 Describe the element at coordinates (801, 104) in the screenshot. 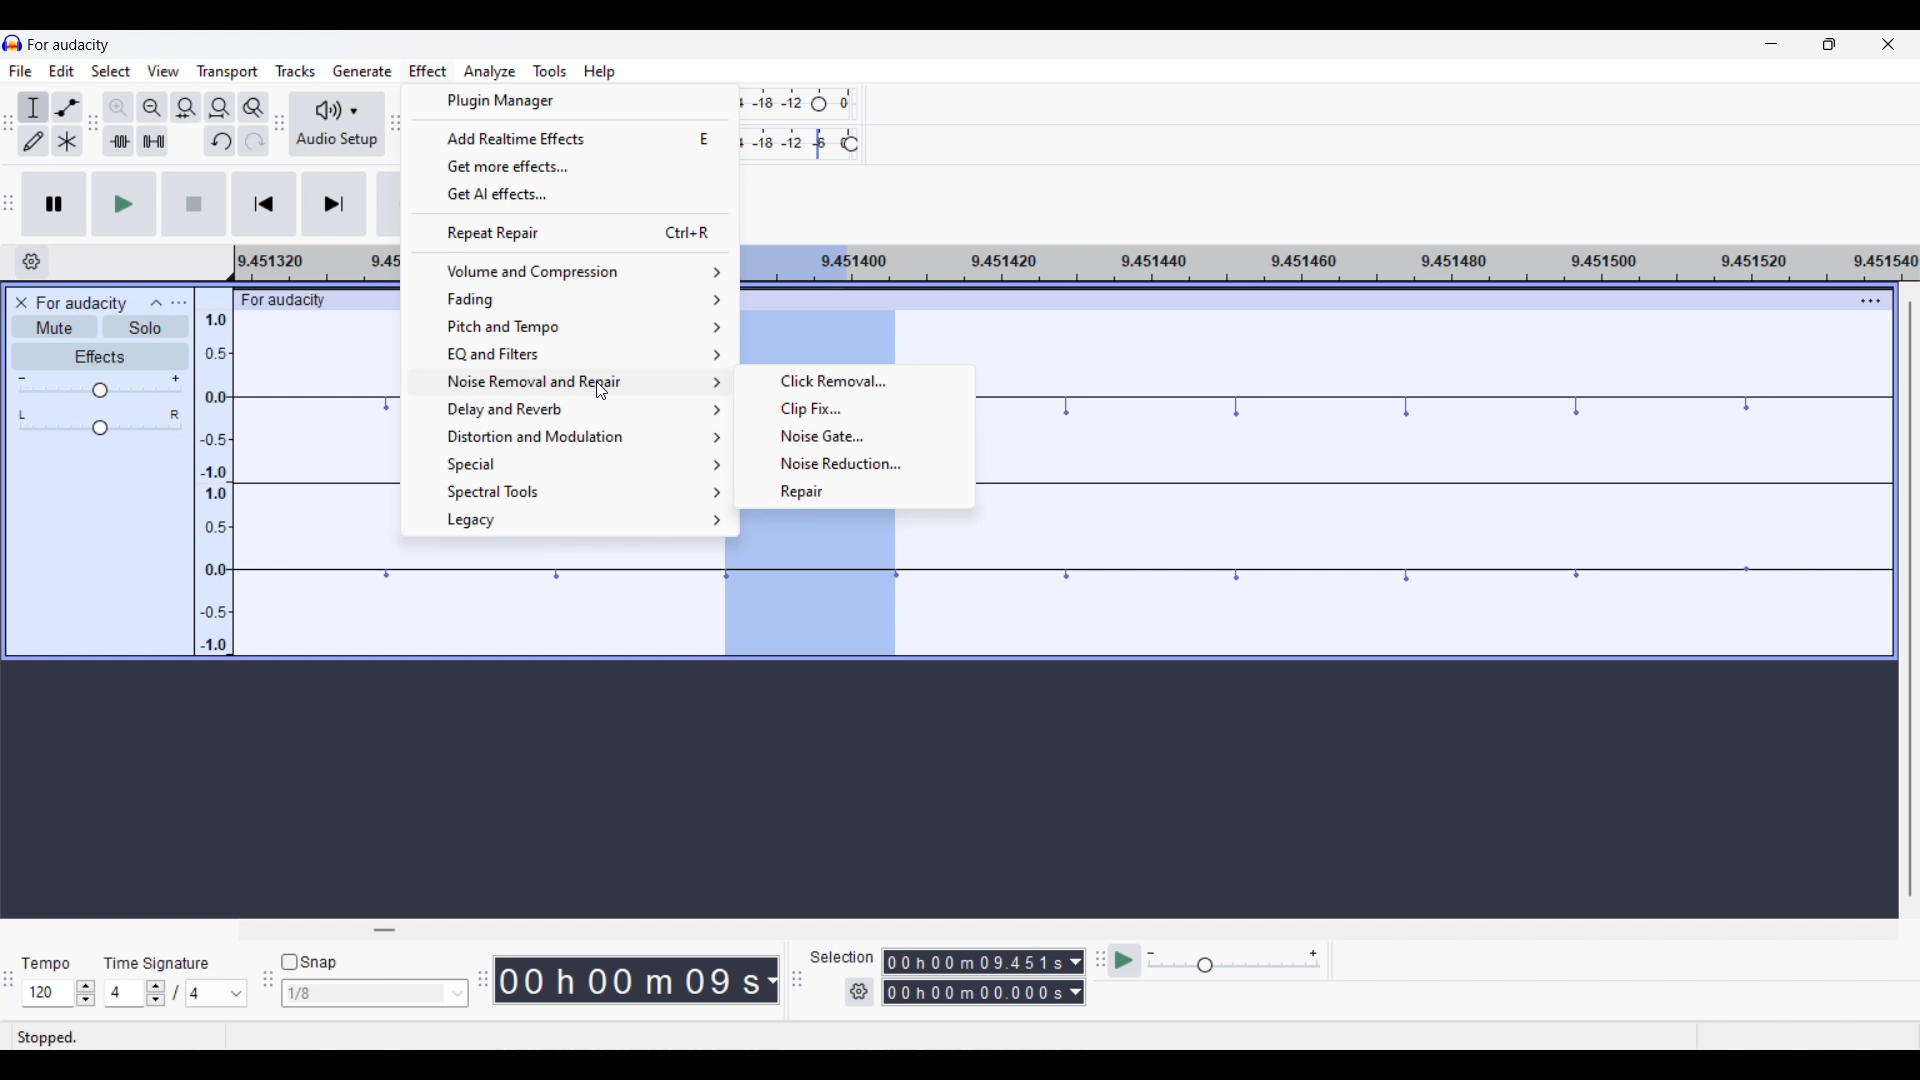

I see `Recoring level` at that location.